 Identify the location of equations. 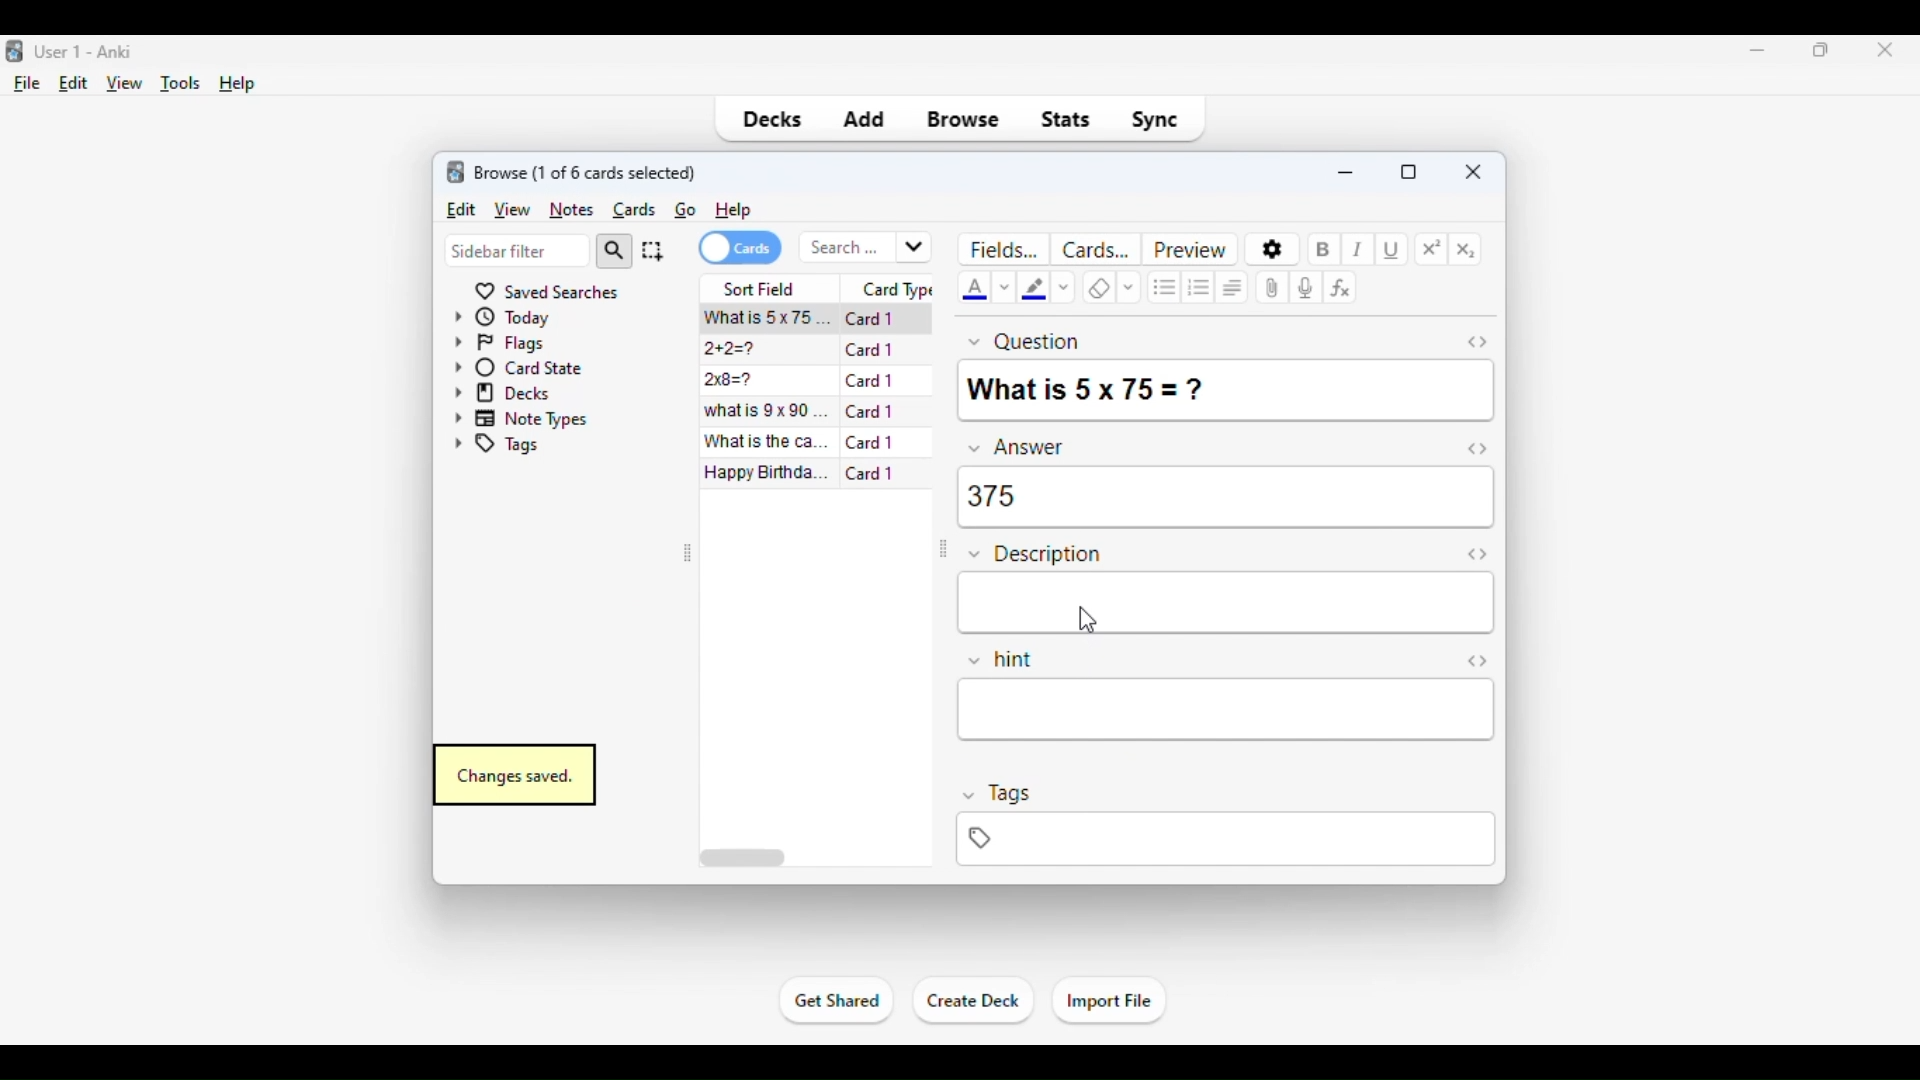
(1340, 287).